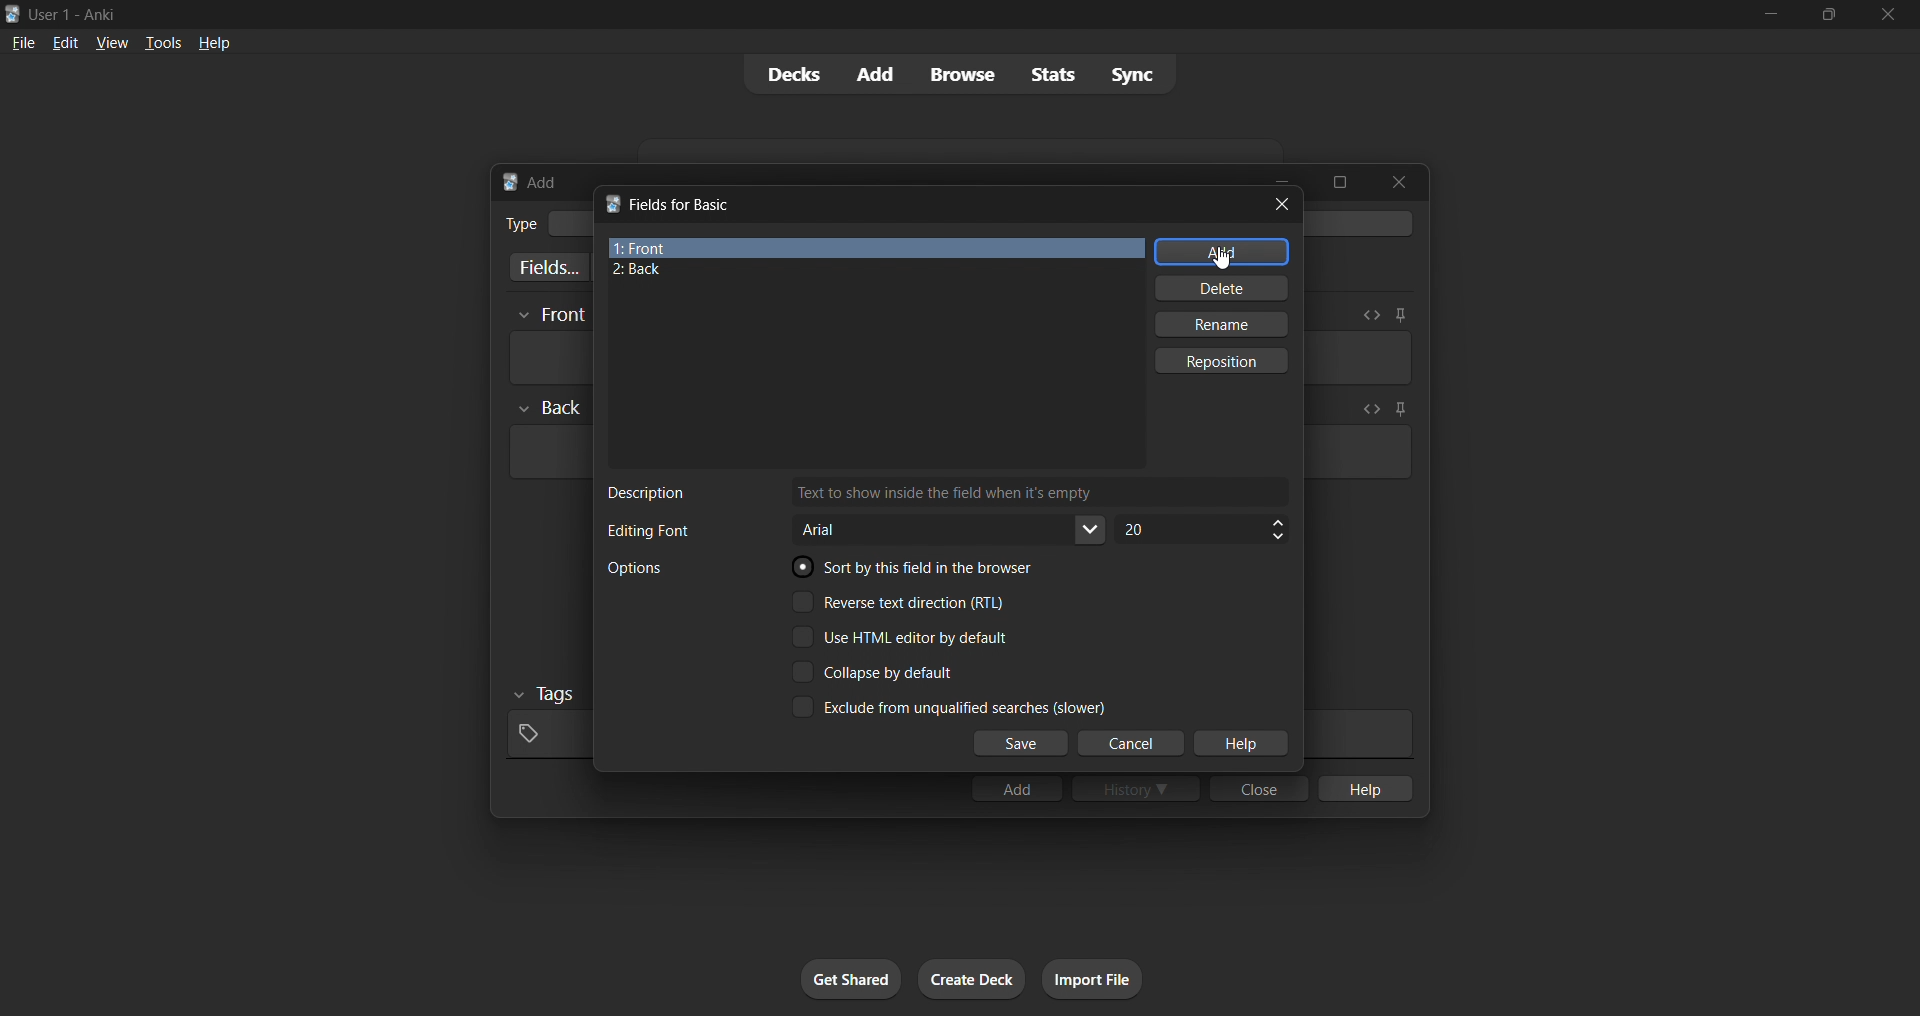 Image resolution: width=1920 pixels, height=1016 pixels. What do you see at coordinates (647, 493) in the screenshot?
I see `Text` at bounding box center [647, 493].